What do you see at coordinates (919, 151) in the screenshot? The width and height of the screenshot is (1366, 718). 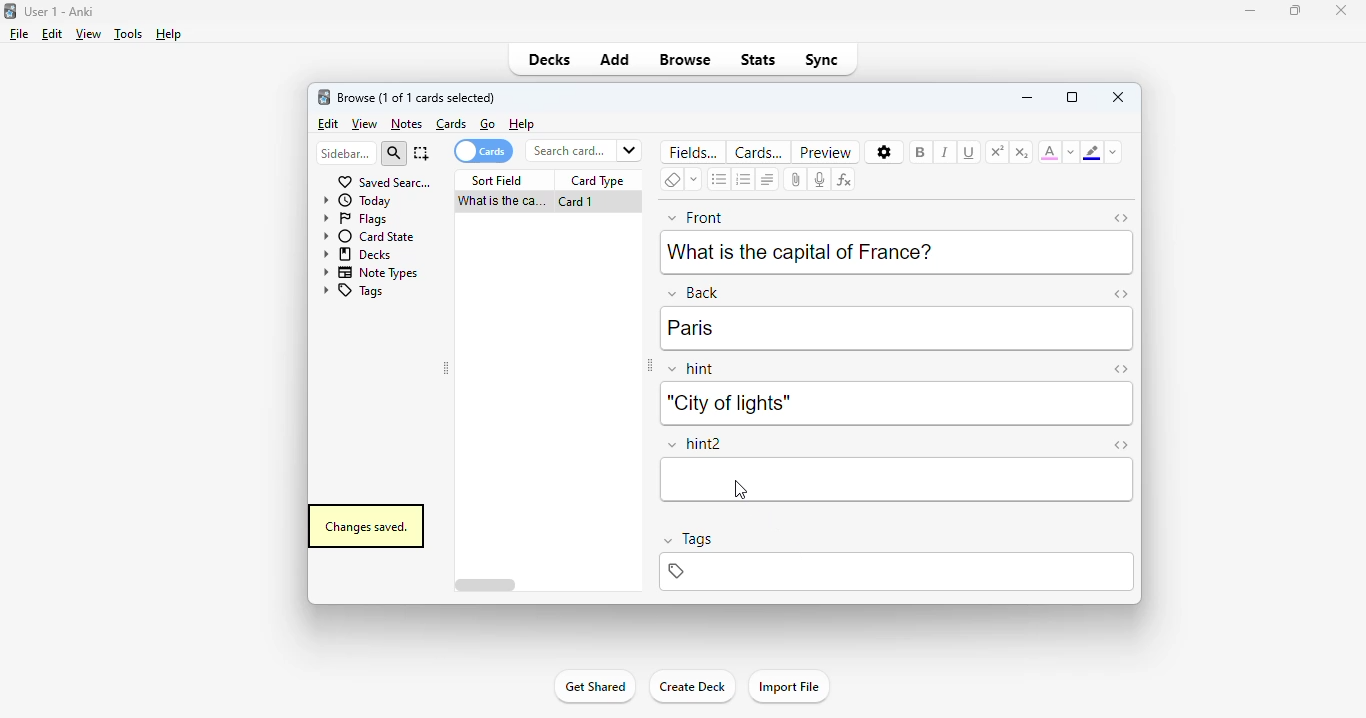 I see `bold` at bounding box center [919, 151].